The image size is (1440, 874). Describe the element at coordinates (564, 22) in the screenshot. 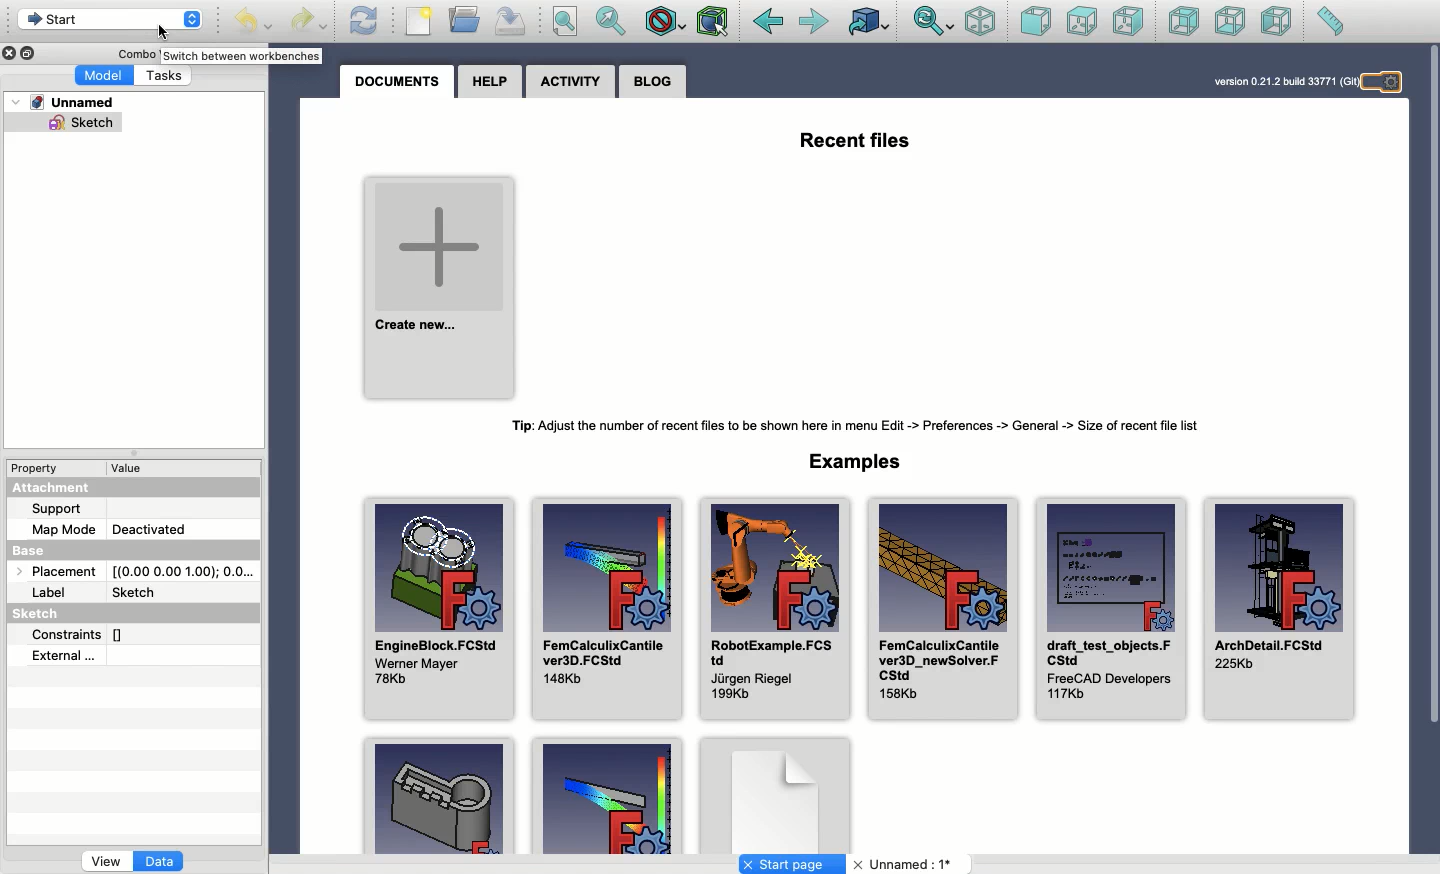

I see `Fit all` at that location.